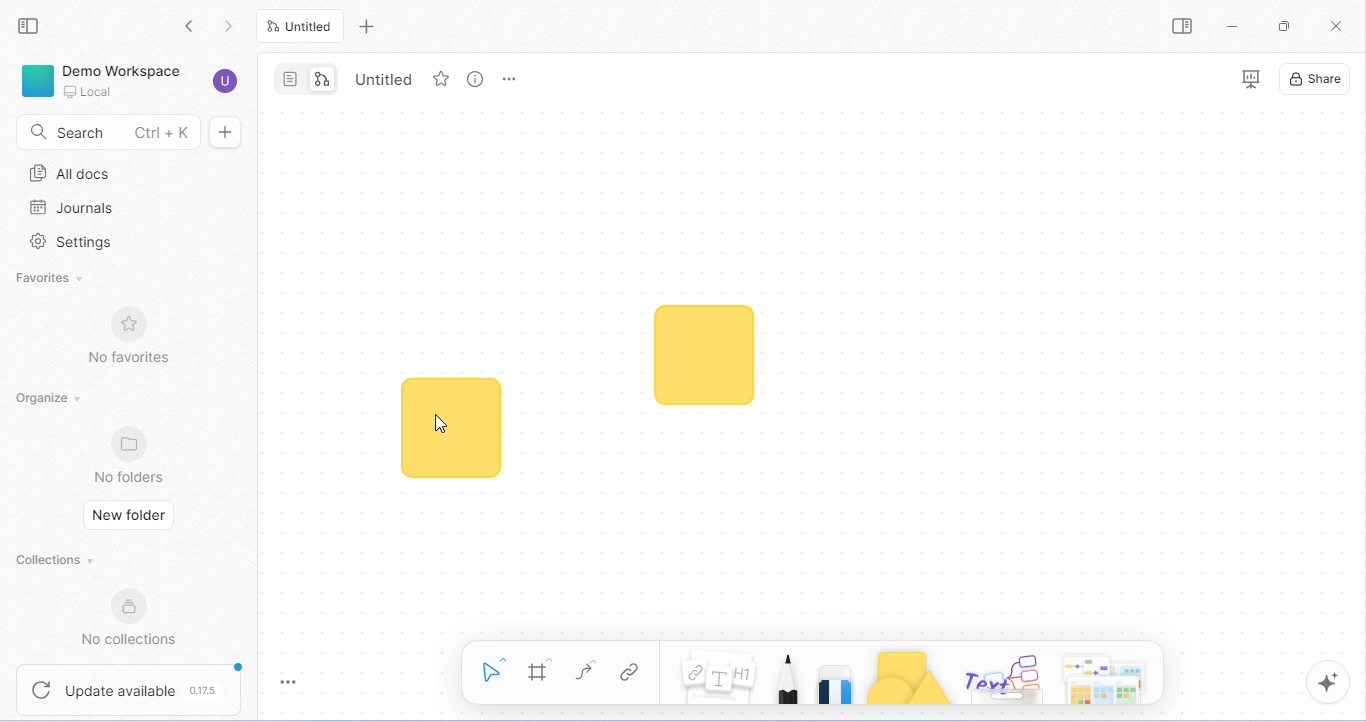 Image resolution: width=1366 pixels, height=722 pixels. What do you see at coordinates (47, 281) in the screenshot?
I see `favorites` at bounding box center [47, 281].